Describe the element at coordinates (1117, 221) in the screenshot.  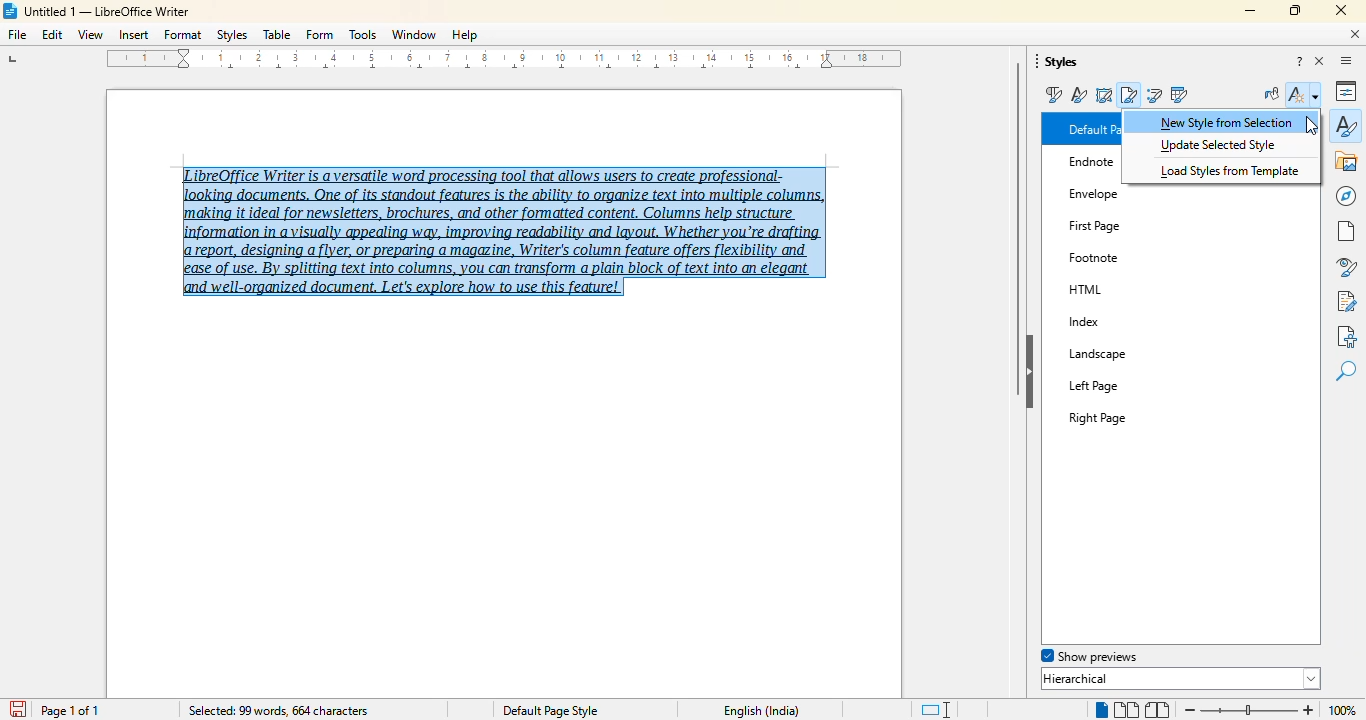
I see ` First Page` at that location.